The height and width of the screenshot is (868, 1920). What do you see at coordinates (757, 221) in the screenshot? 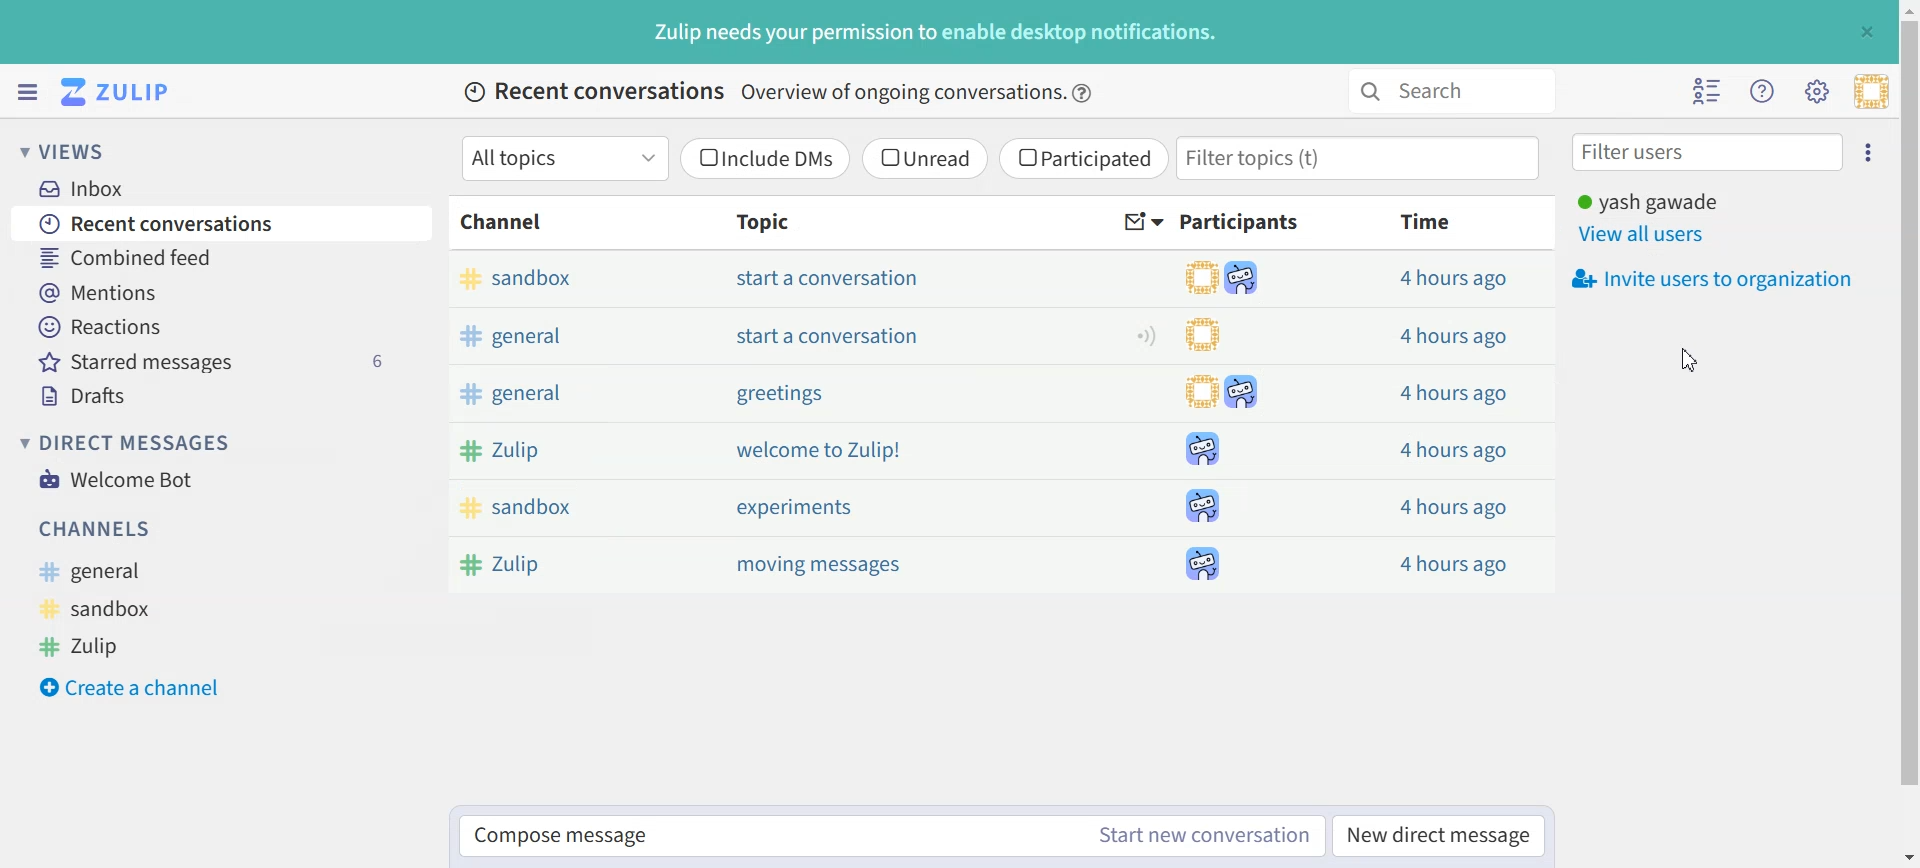
I see `Topic` at bounding box center [757, 221].